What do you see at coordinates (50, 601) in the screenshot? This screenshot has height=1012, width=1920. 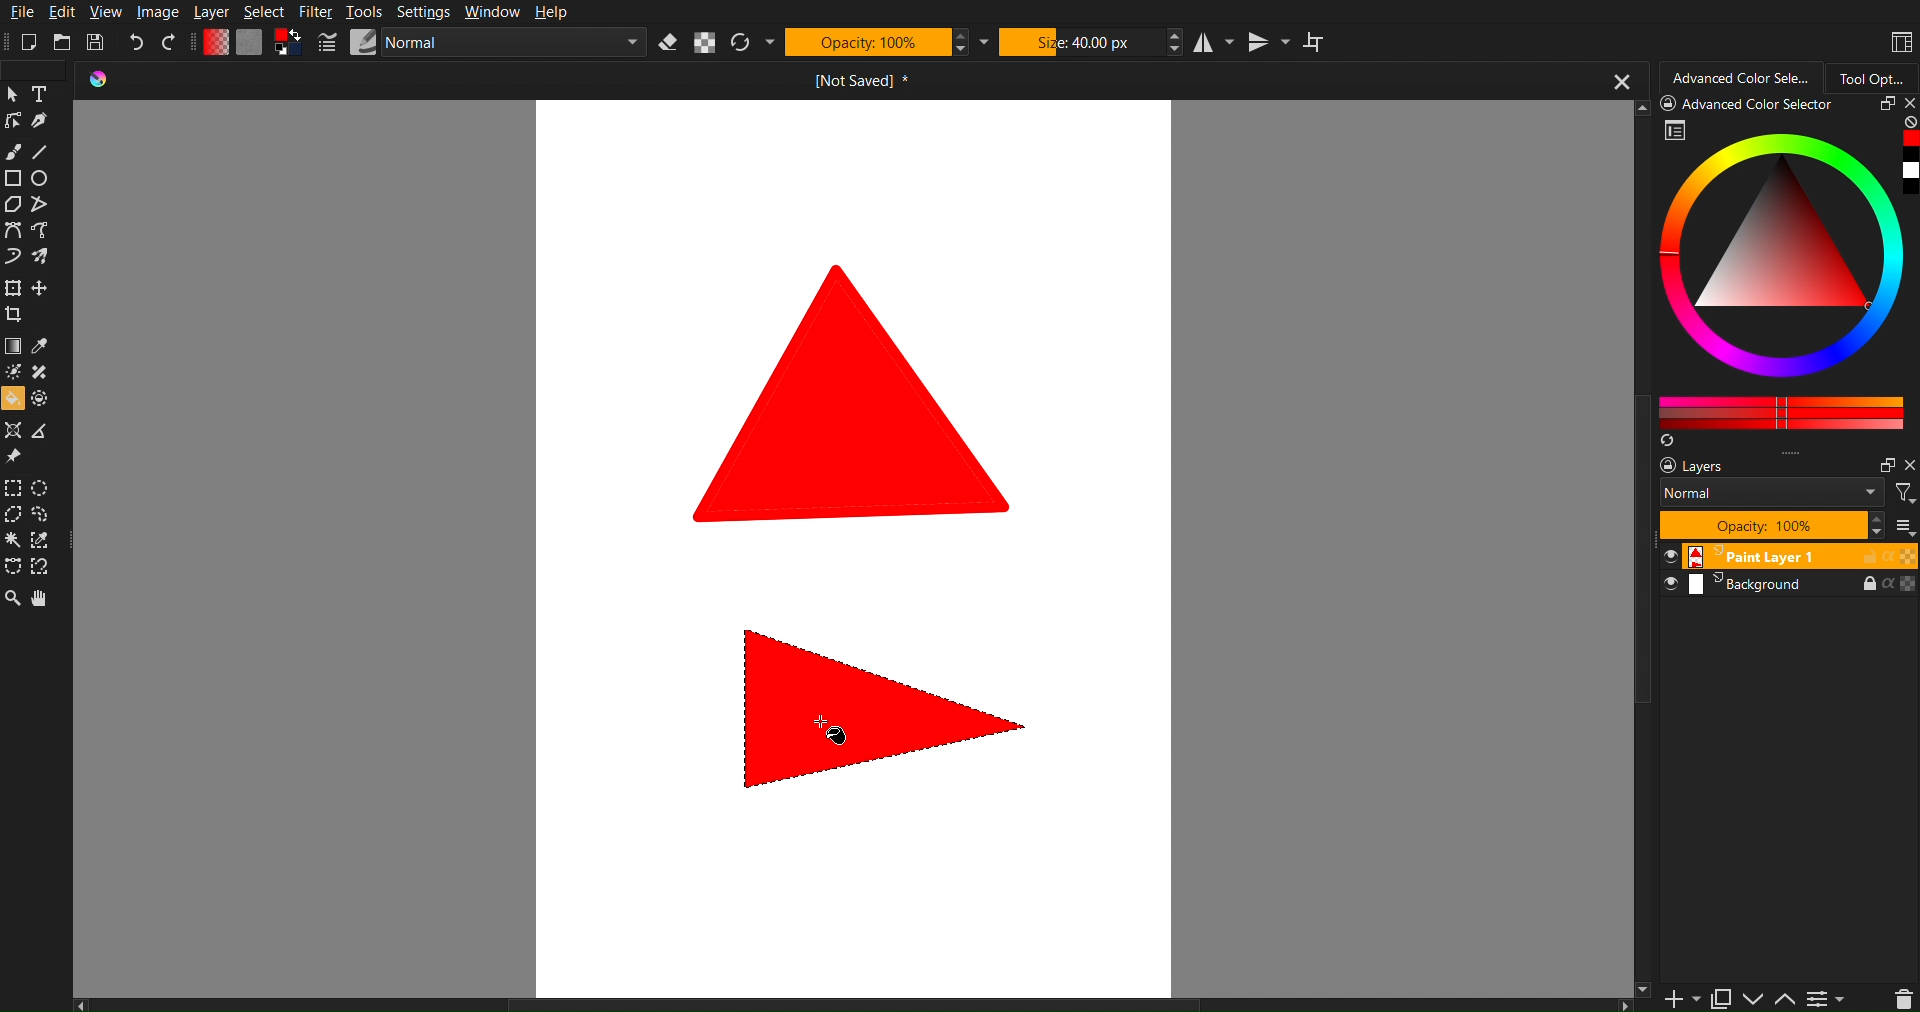 I see `Pan` at bounding box center [50, 601].